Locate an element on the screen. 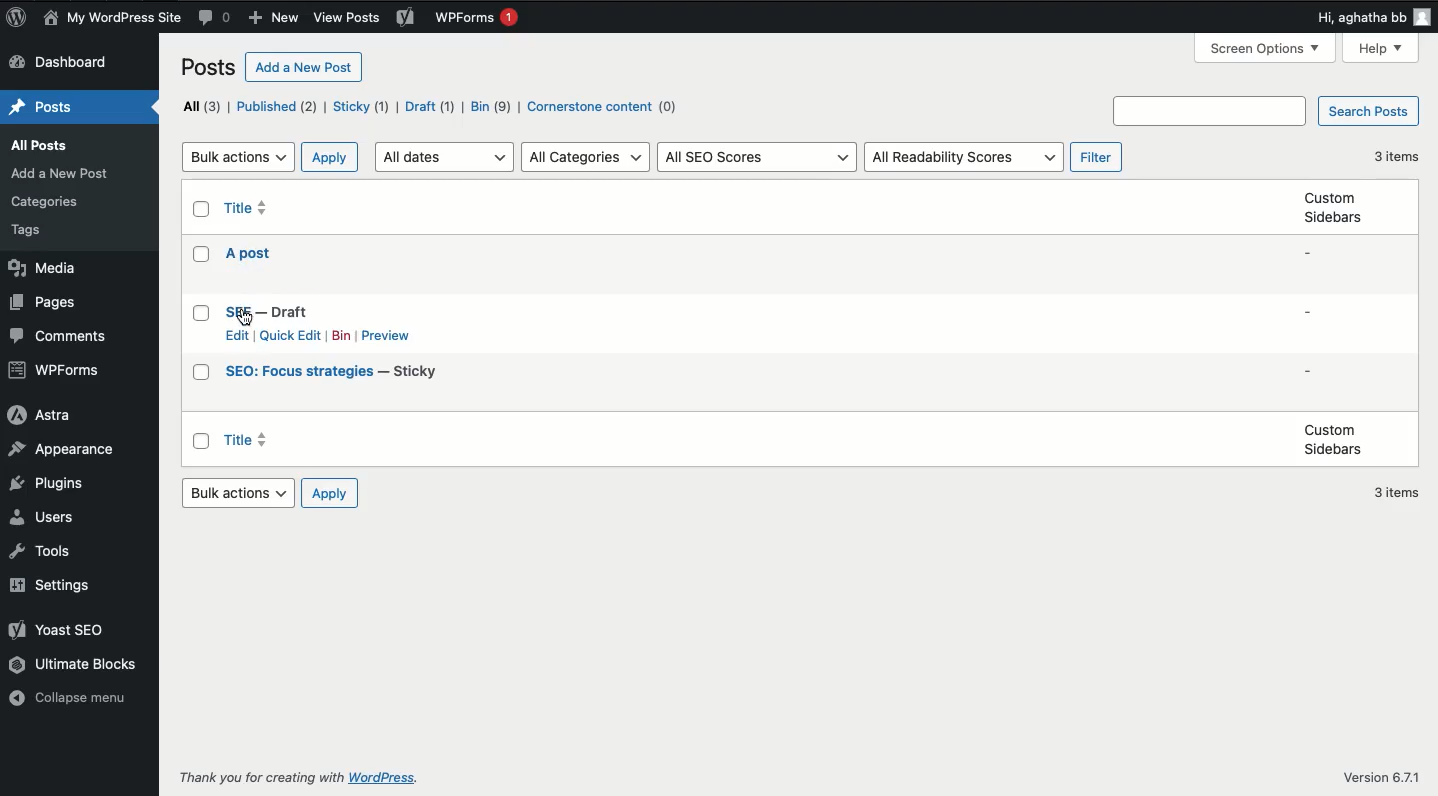 This screenshot has height=796, width=1438. Comment is located at coordinates (214, 18).